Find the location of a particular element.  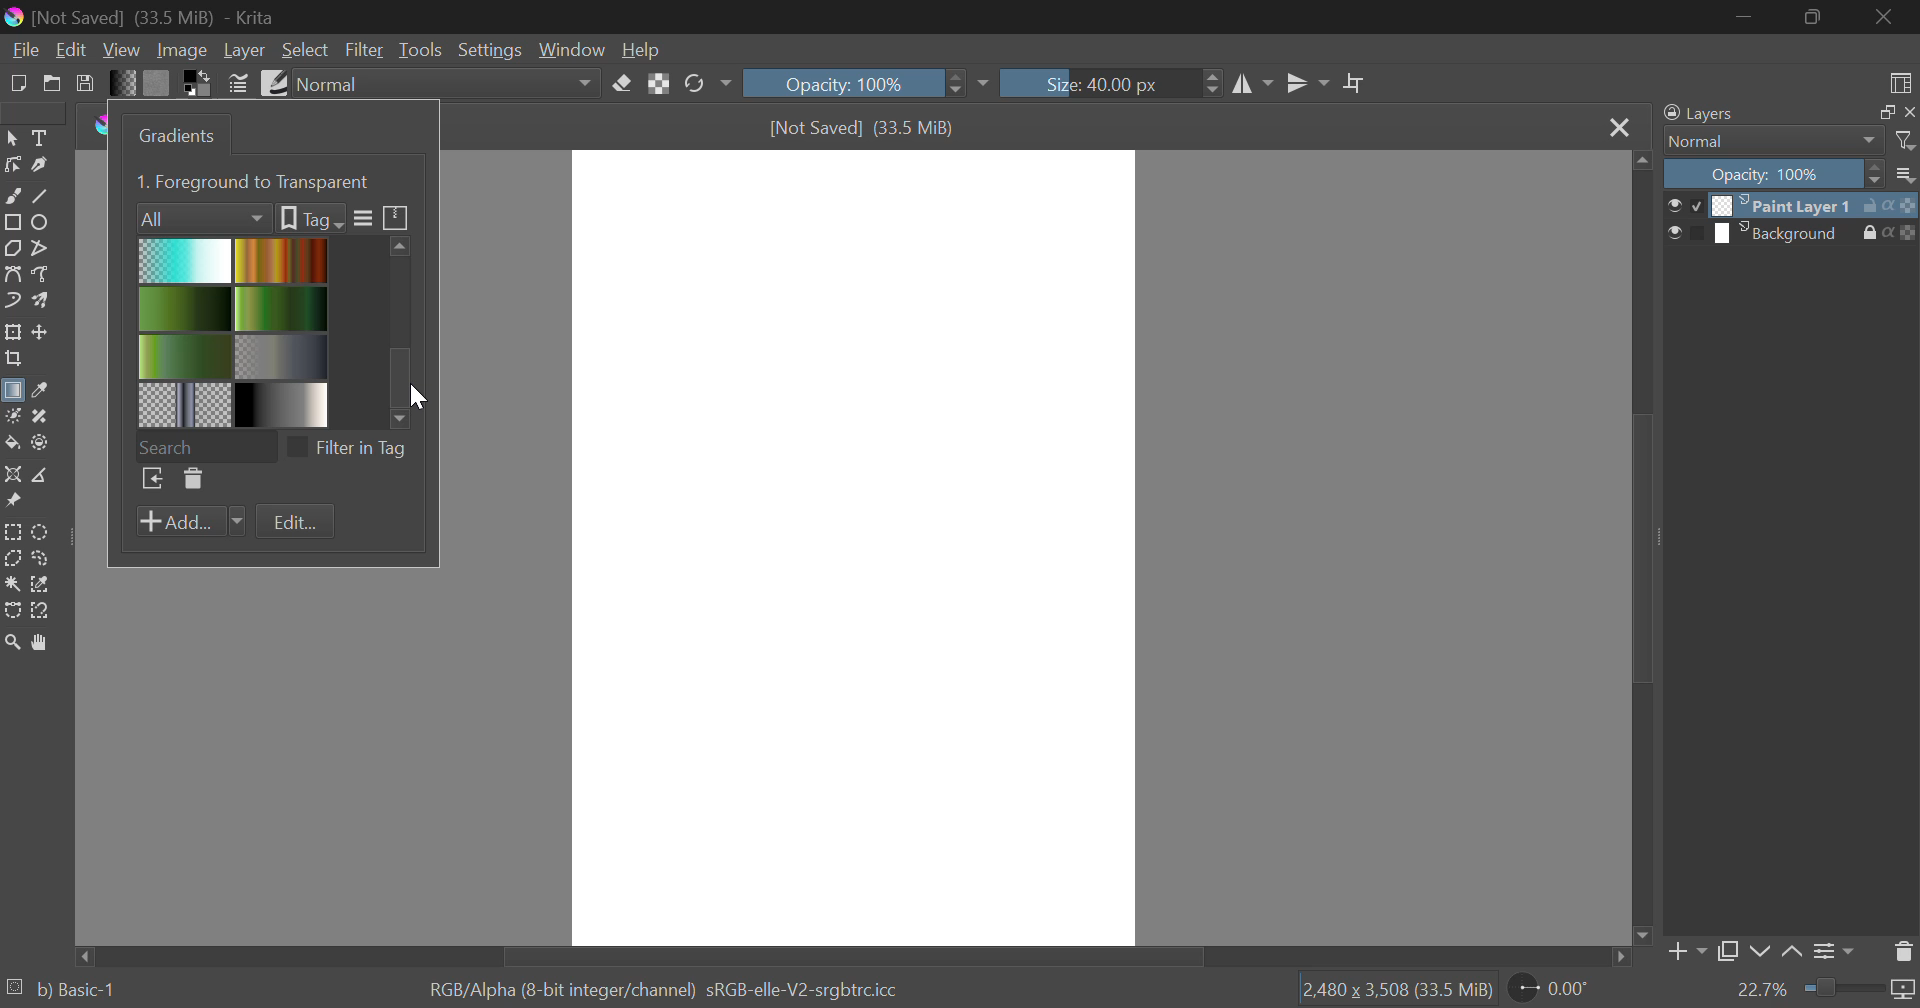

Pattern is located at coordinates (157, 83).